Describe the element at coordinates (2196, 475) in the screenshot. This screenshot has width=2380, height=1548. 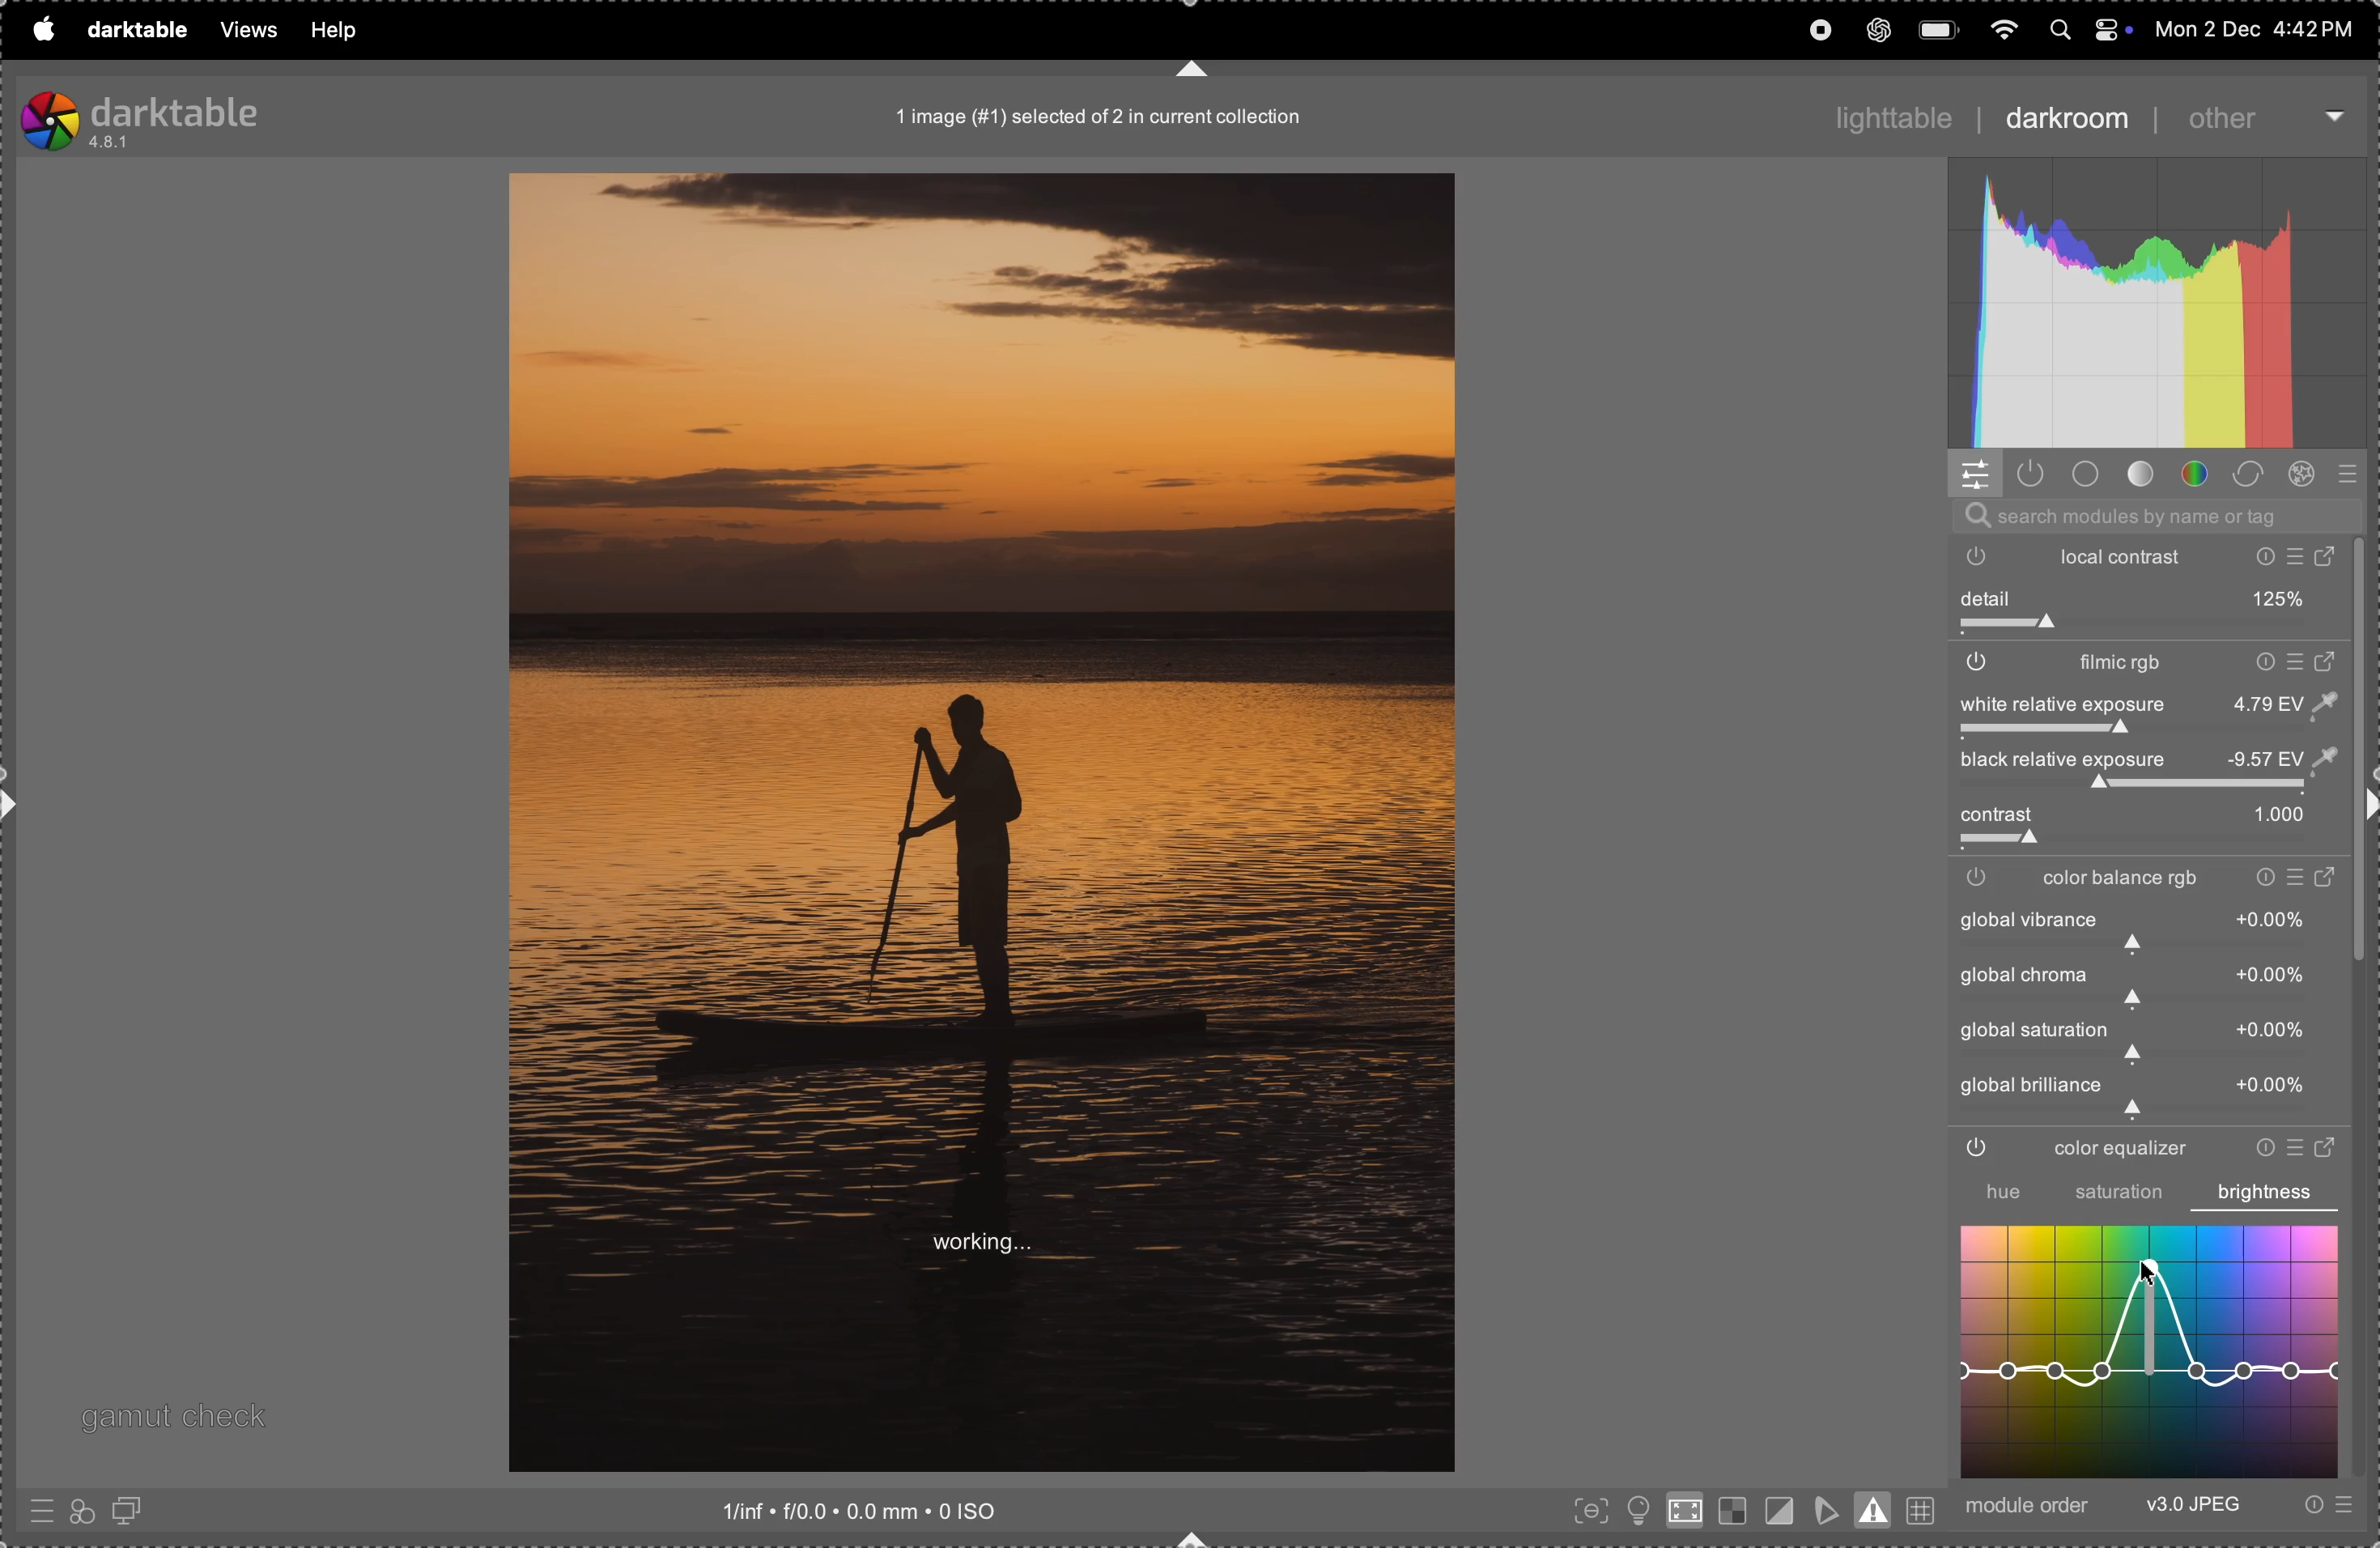
I see `color` at that location.